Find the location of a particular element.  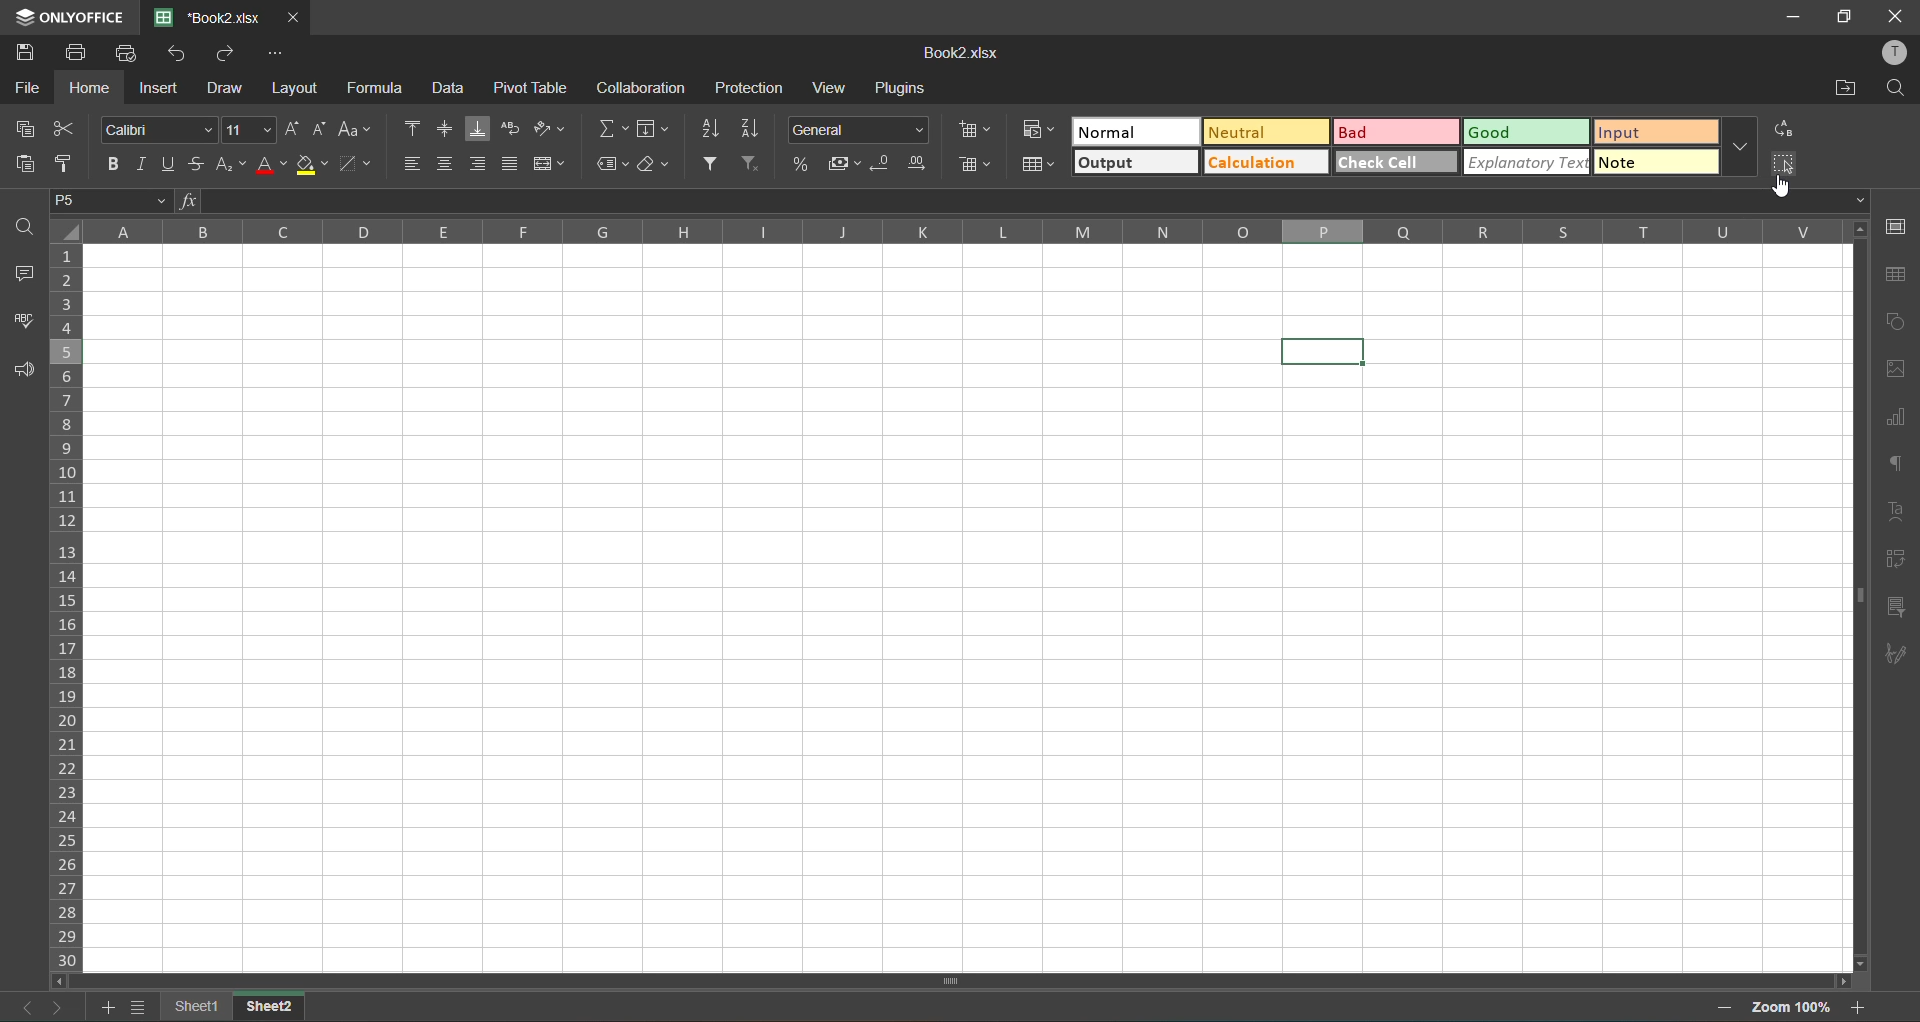

italic is located at coordinates (140, 163).